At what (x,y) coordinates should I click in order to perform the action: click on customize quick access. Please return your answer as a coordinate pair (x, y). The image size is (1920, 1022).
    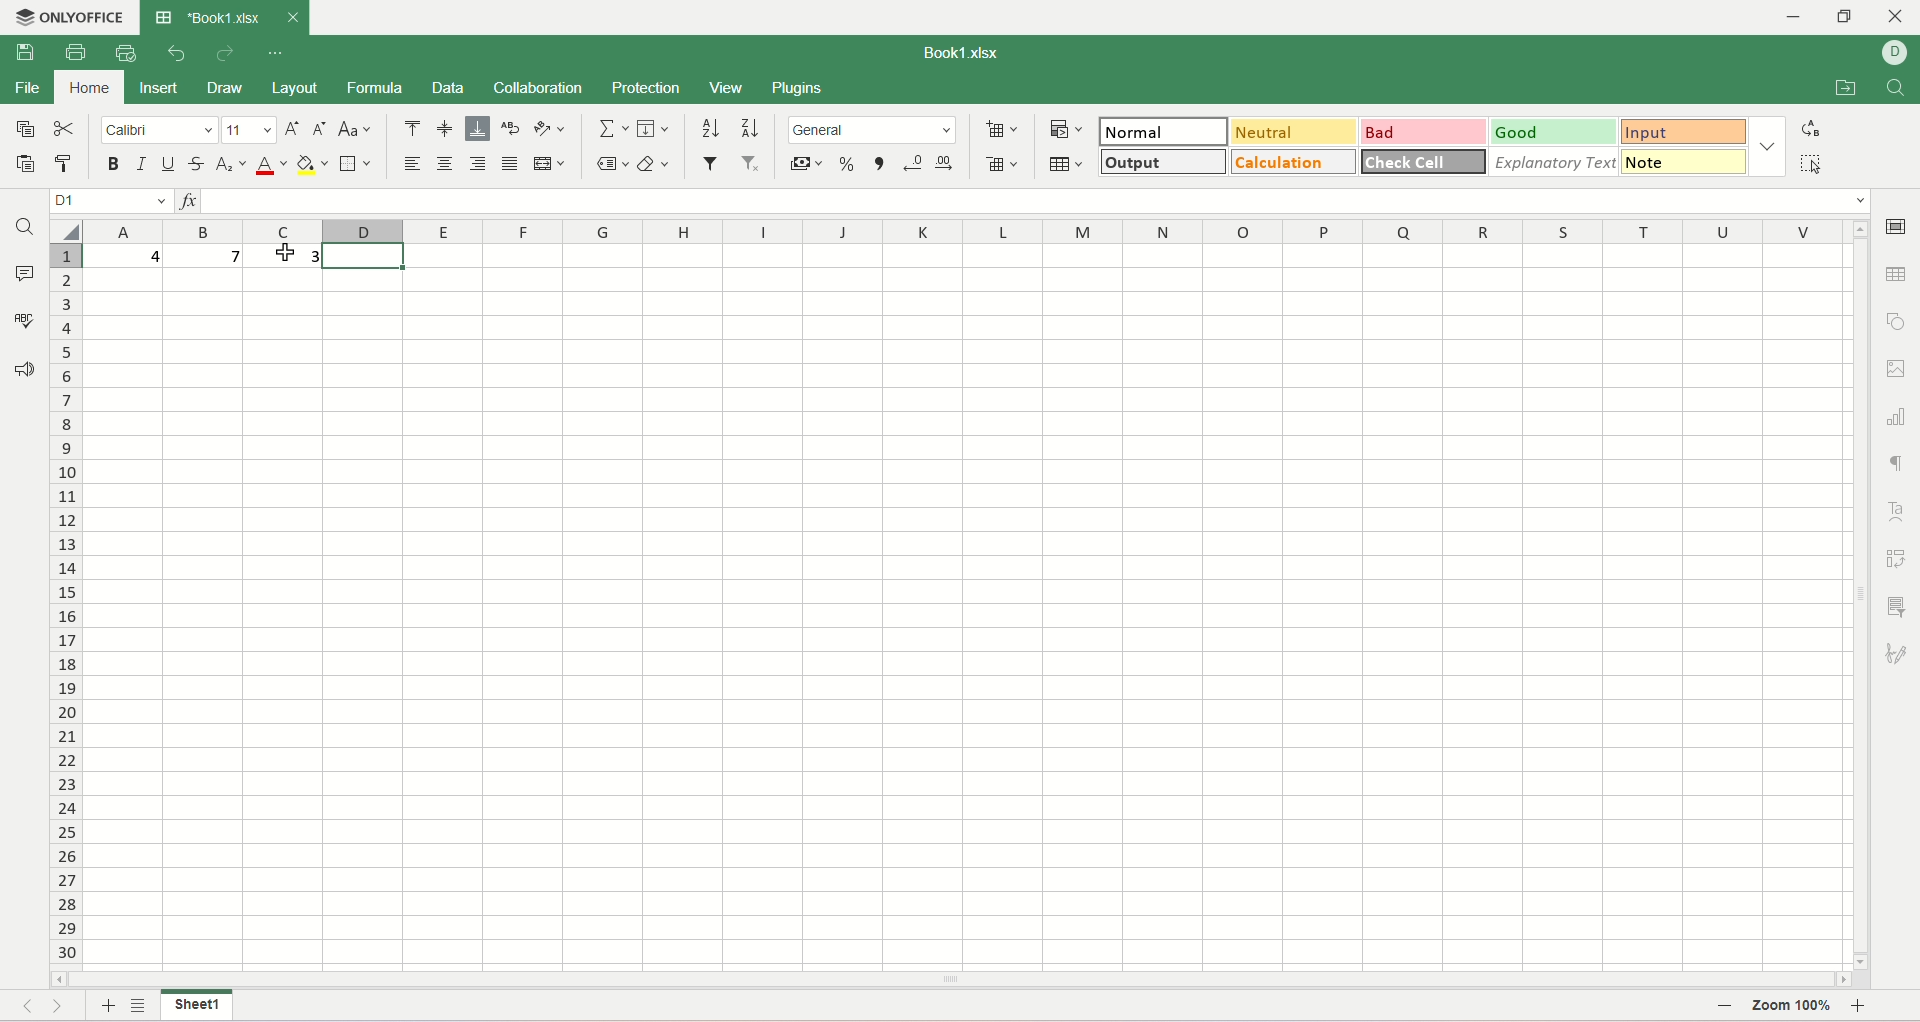
    Looking at the image, I should click on (273, 53).